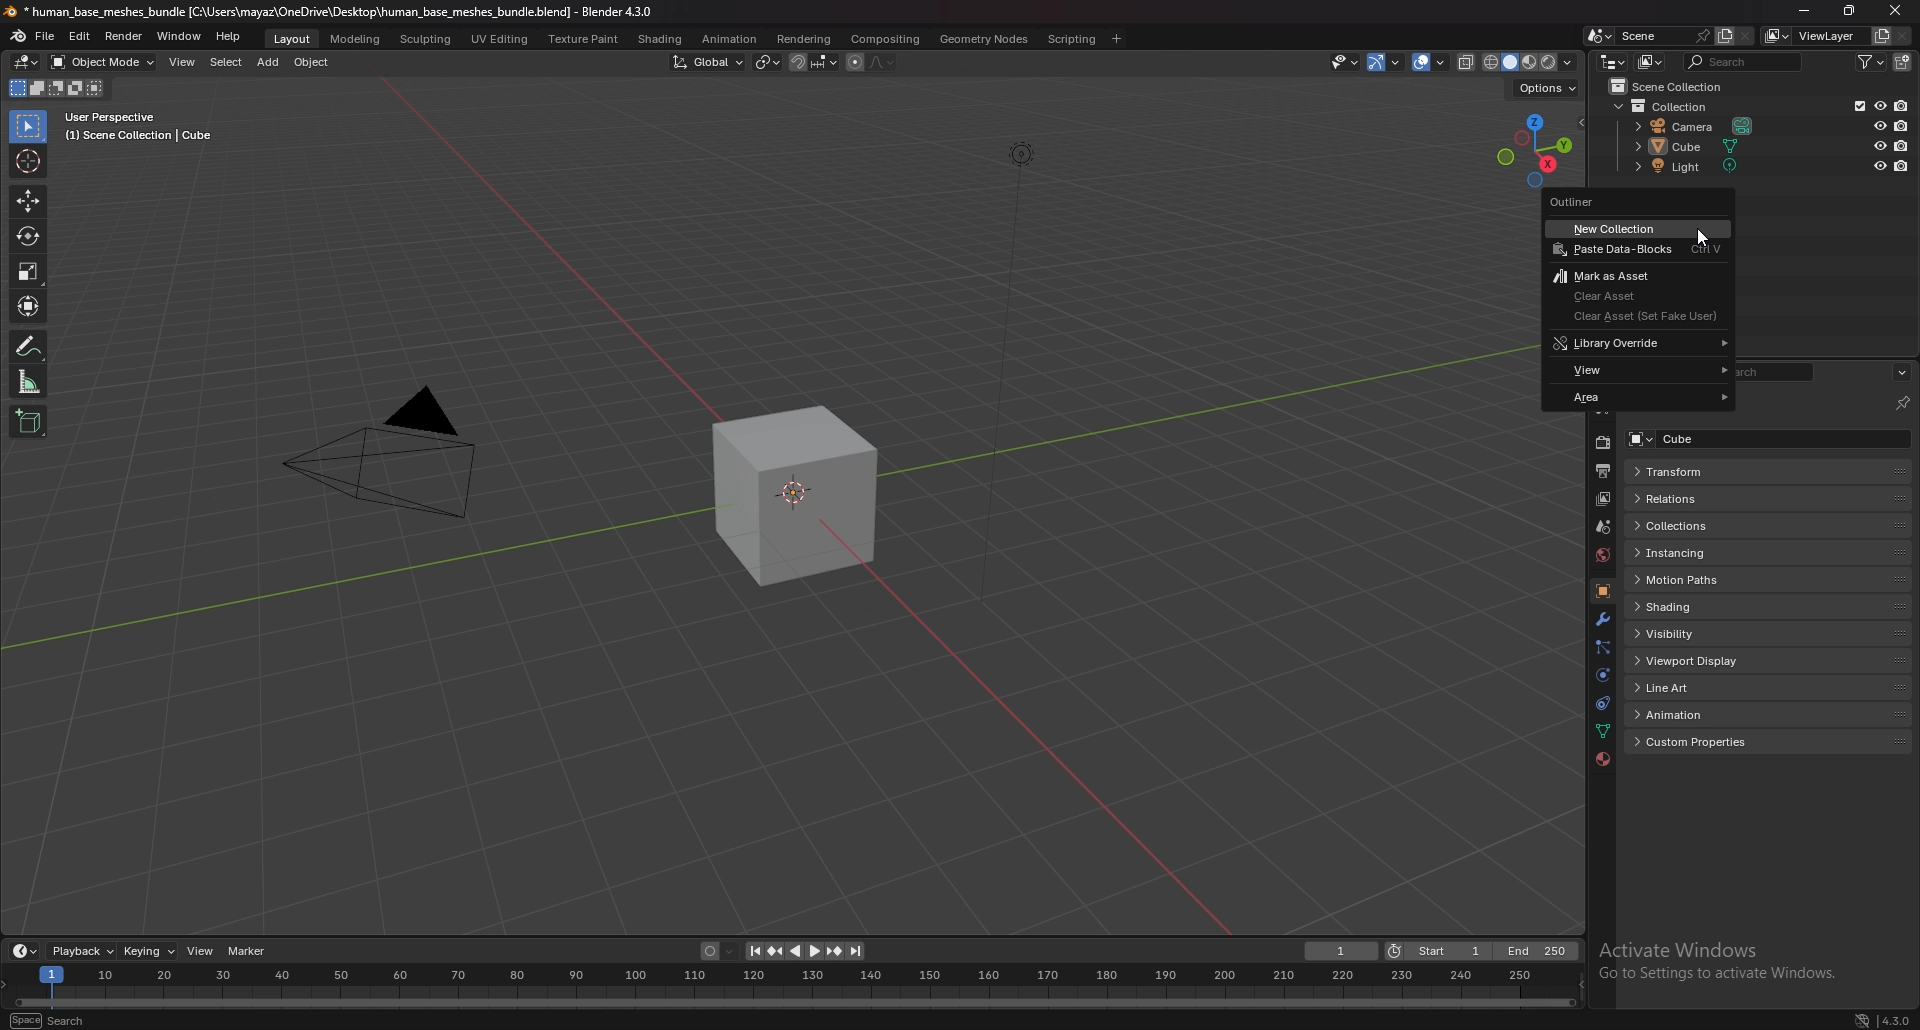  Describe the element at coordinates (1902, 104) in the screenshot. I see `disable in renders` at that location.